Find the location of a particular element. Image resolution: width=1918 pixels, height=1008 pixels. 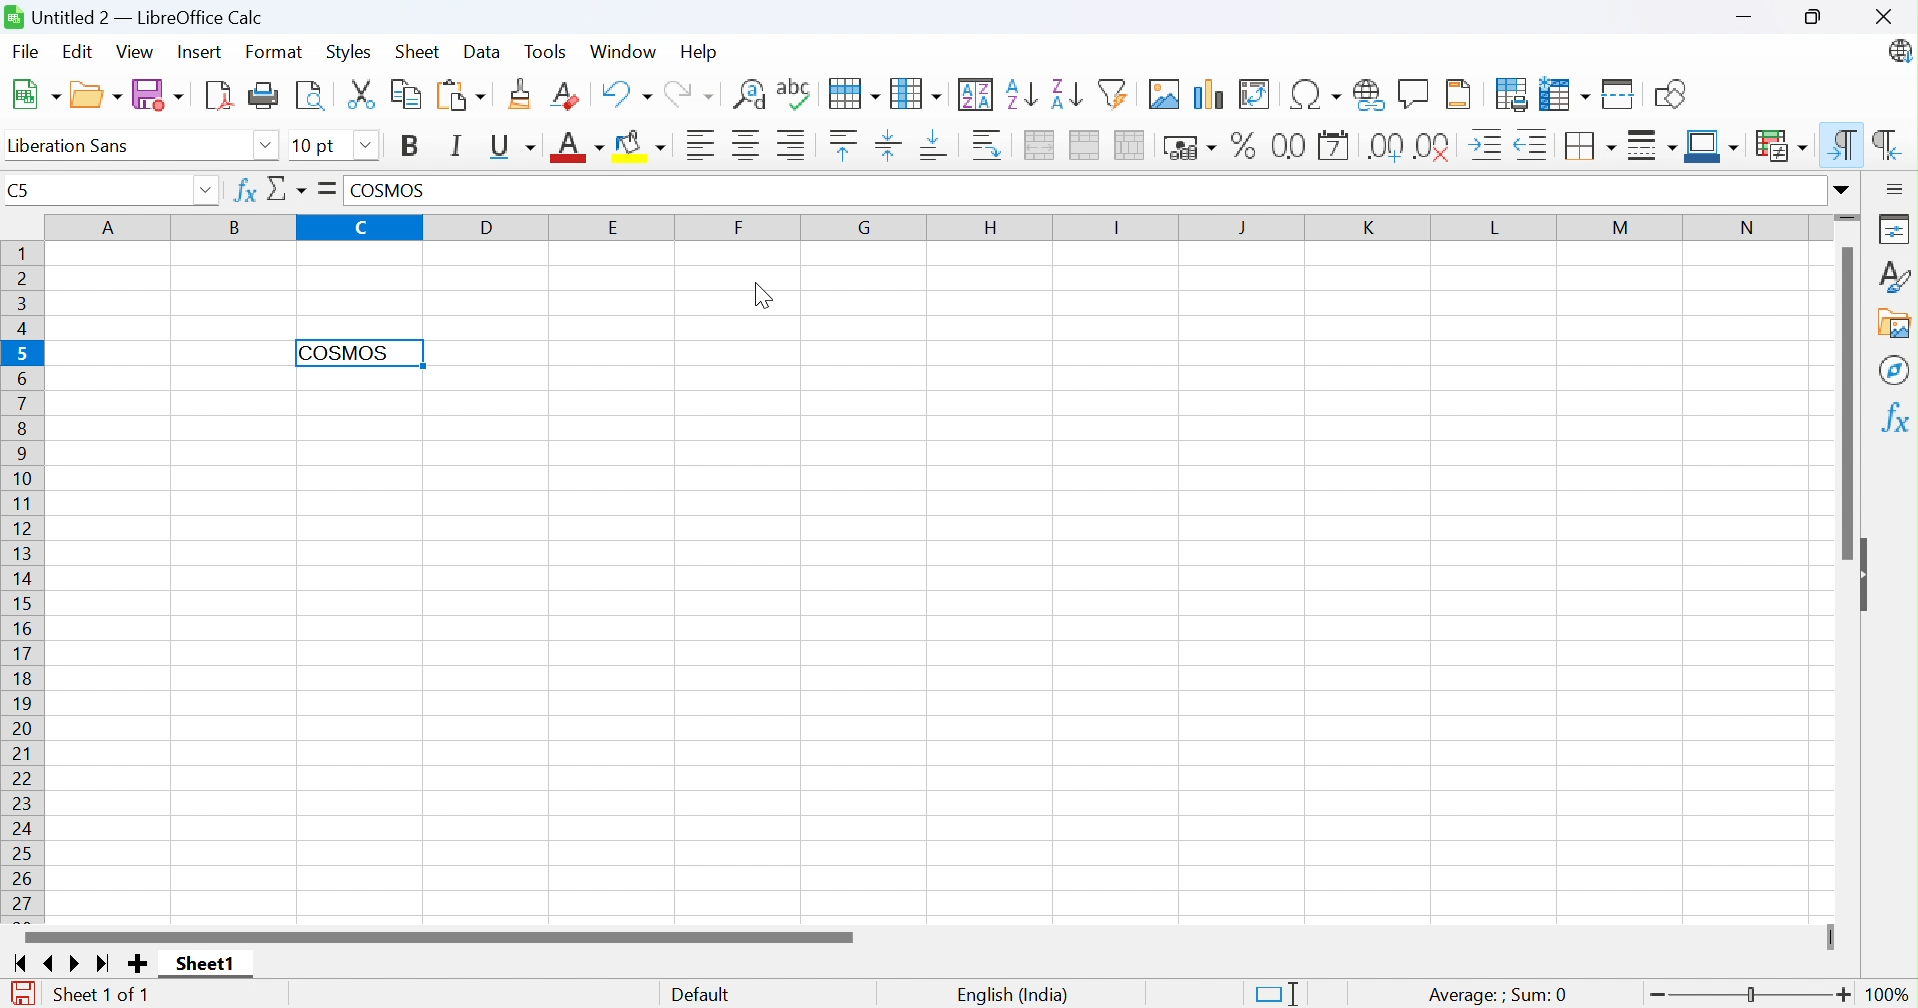

Scroll to last sheet is located at coordinates (102, 967).